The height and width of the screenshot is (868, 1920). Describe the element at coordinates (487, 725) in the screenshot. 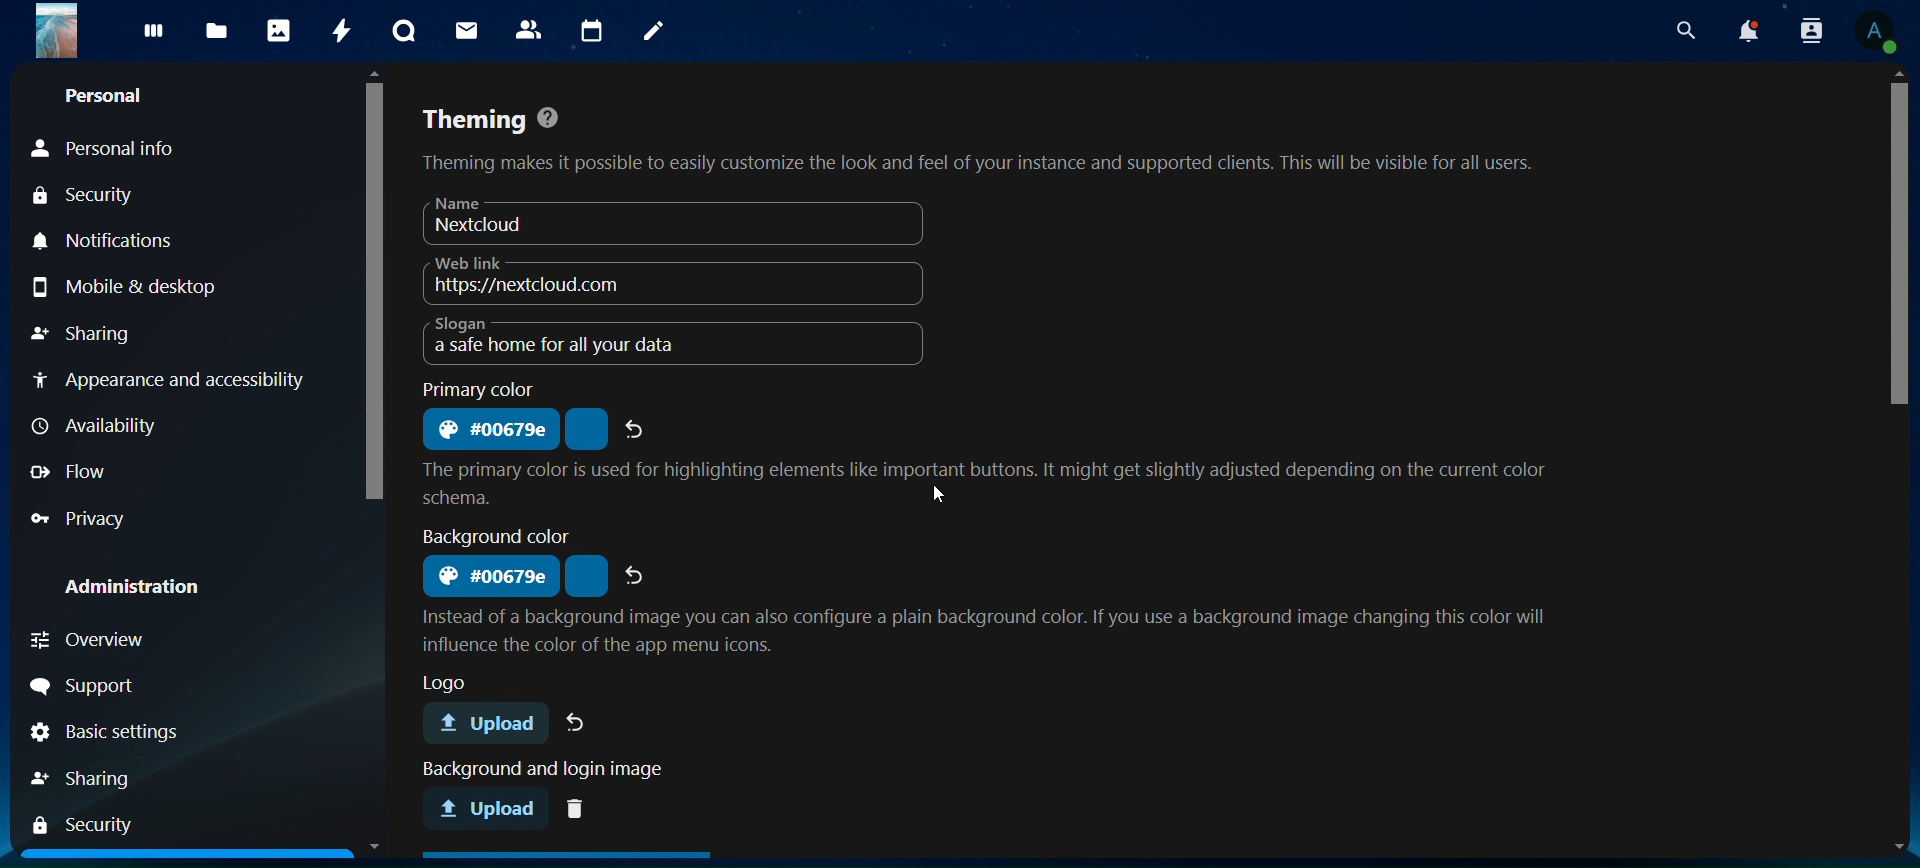

I see `logo upload` at that location.